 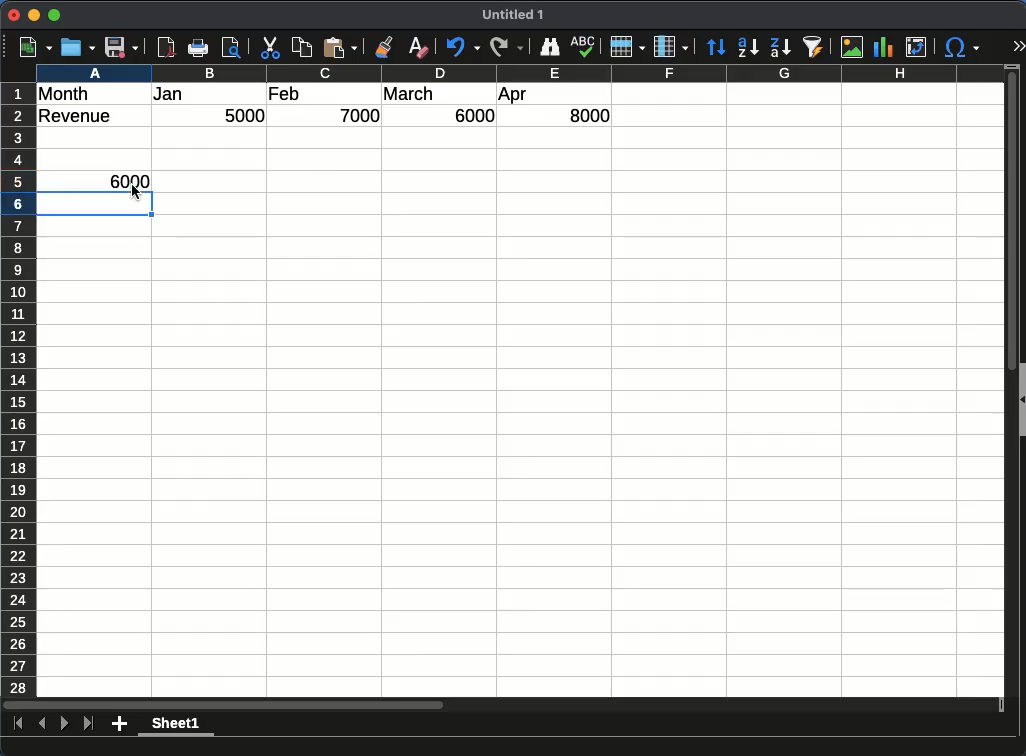 What do you see at coordinates (303, 47) in the screenshot?
I see `copy` at bounding box center [303, 47].